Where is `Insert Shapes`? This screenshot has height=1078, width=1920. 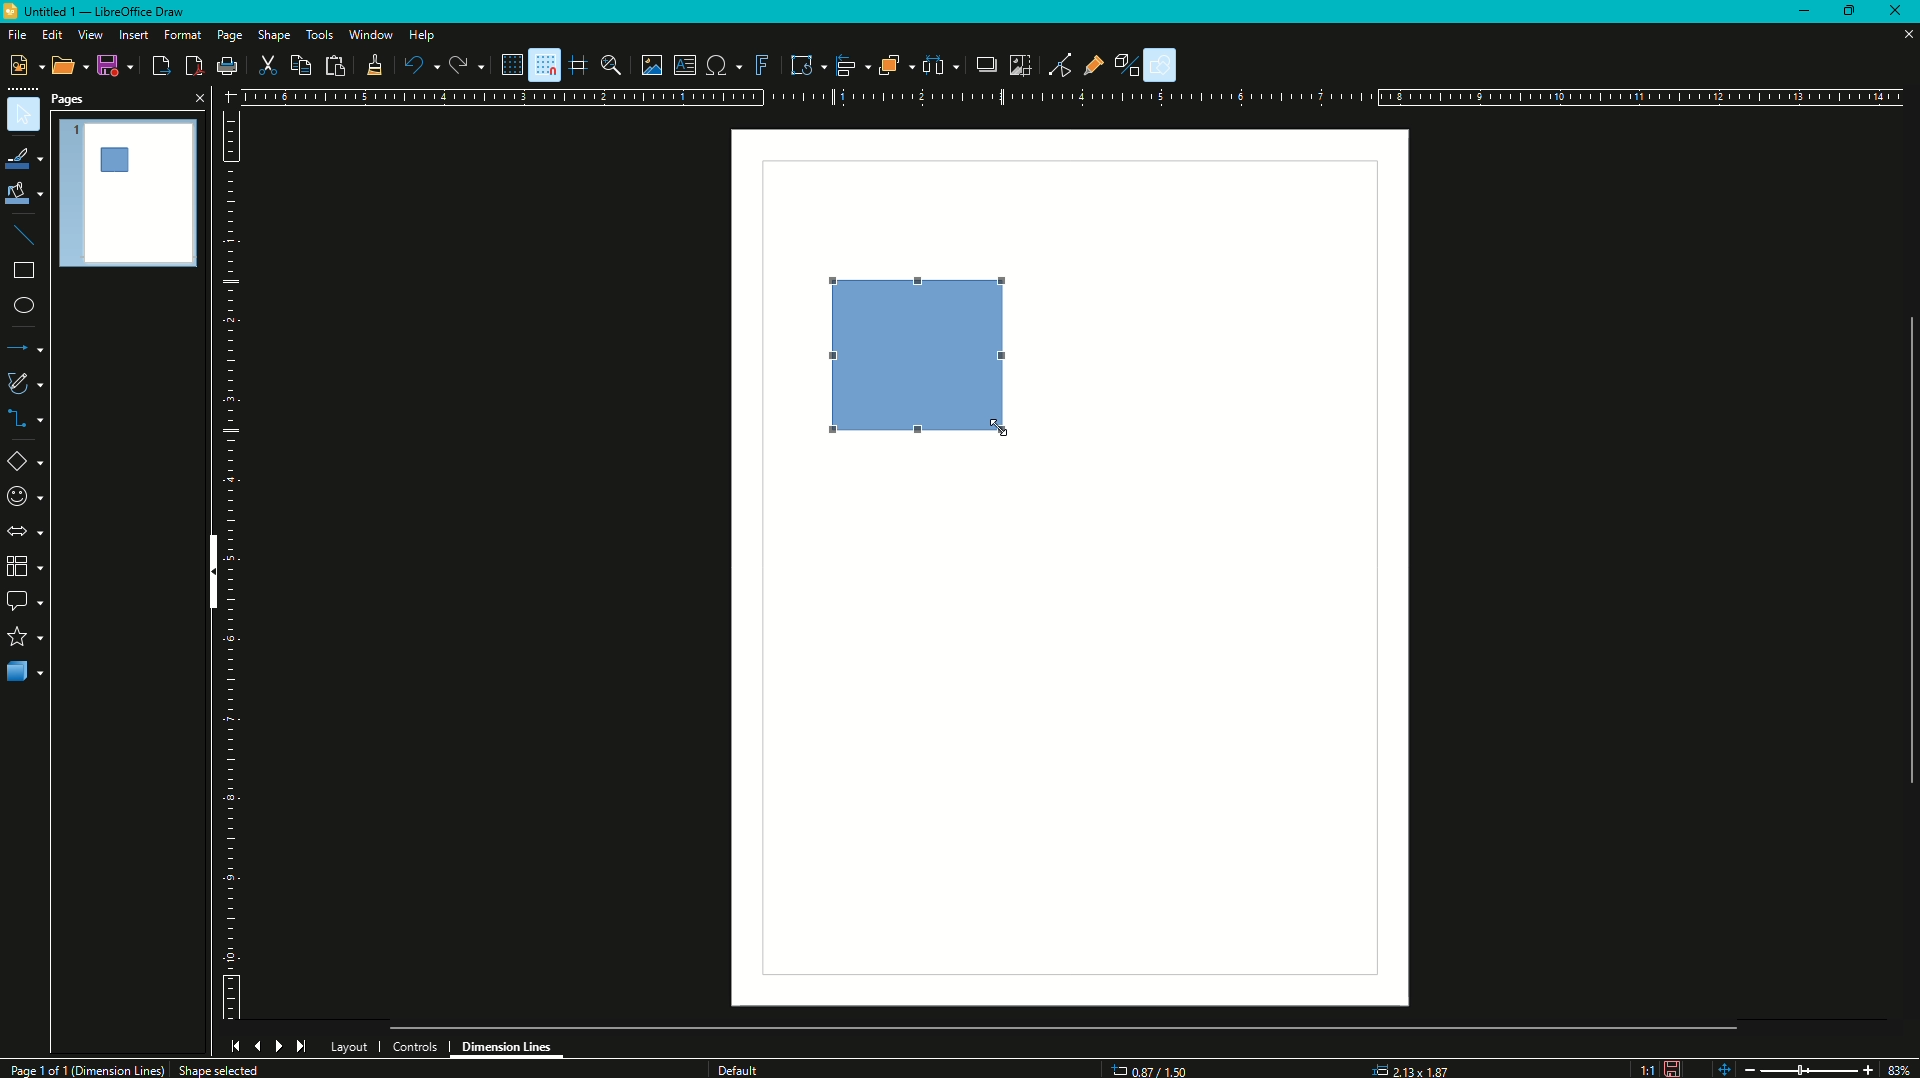 Insert Shapes is located at coordinates (26, 464).